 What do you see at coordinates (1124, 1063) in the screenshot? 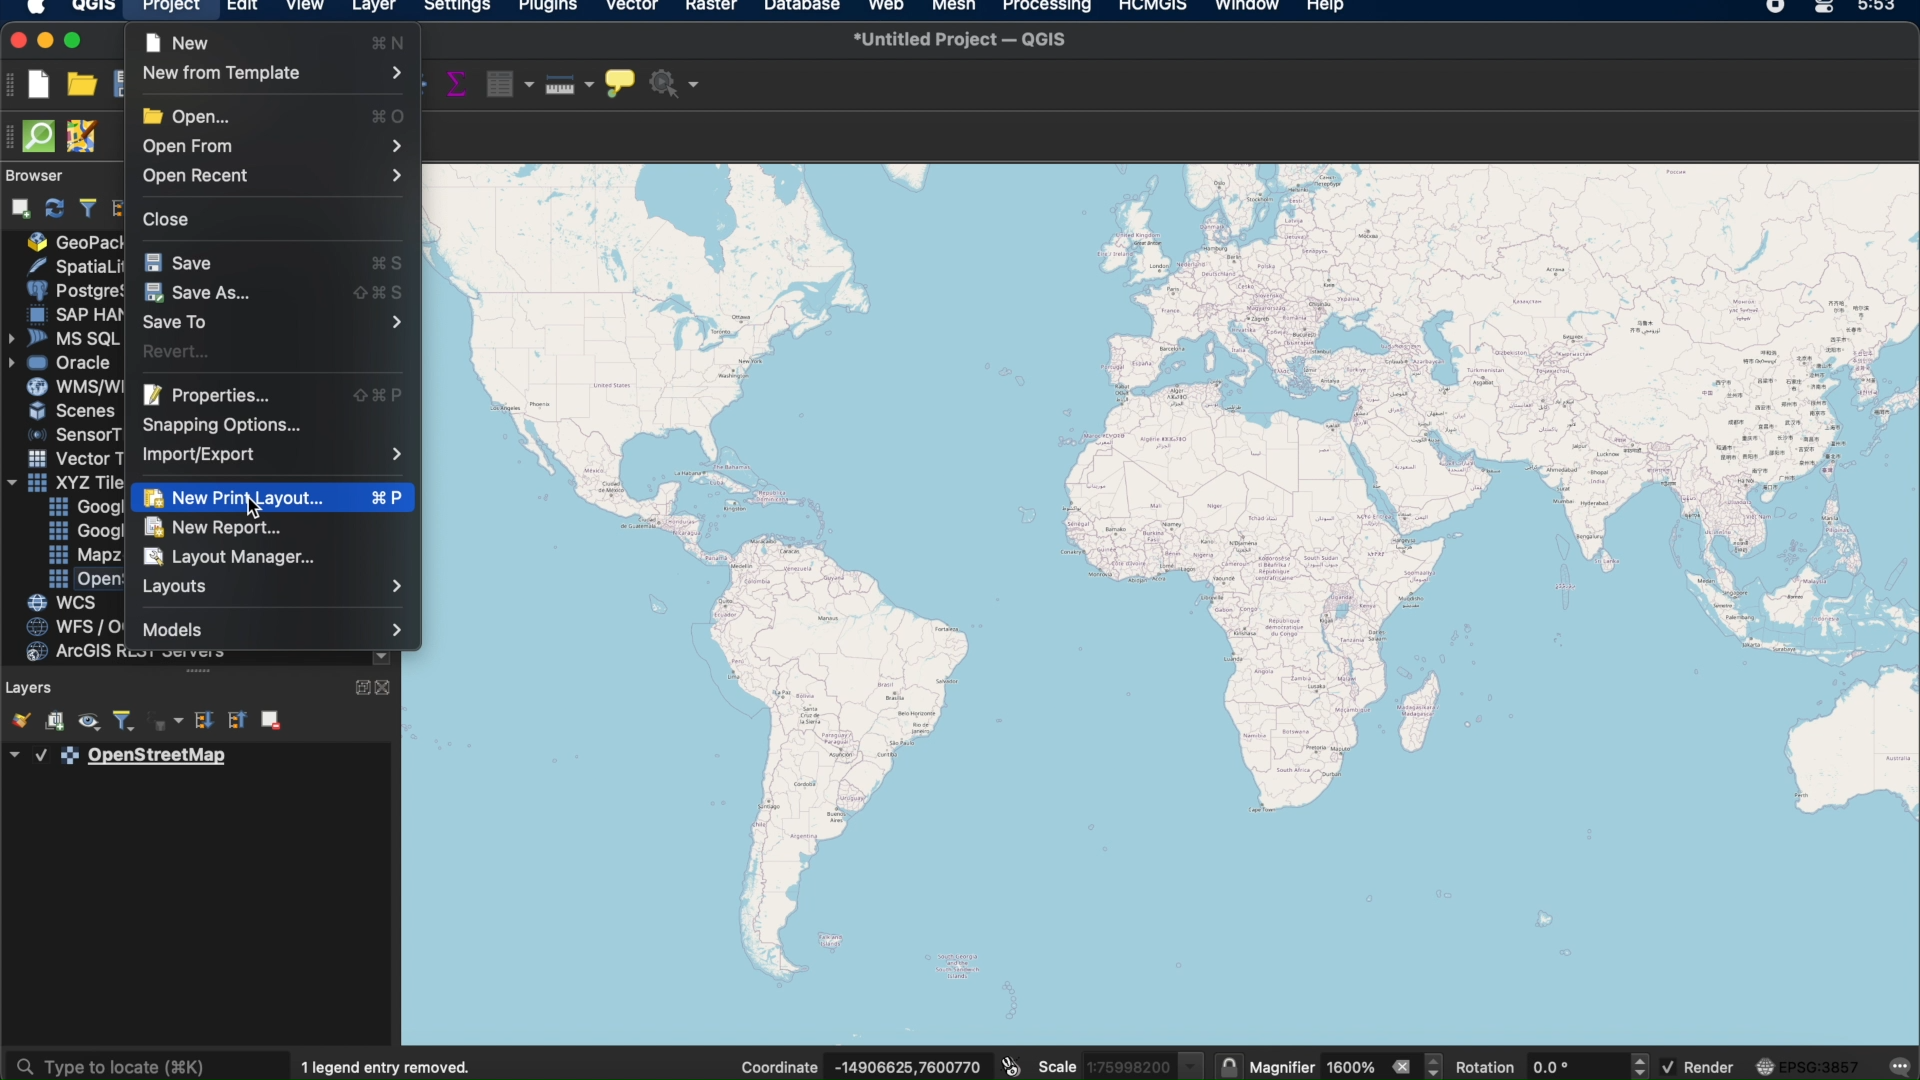
I see `scale` at bounding box center [1124, 1063].